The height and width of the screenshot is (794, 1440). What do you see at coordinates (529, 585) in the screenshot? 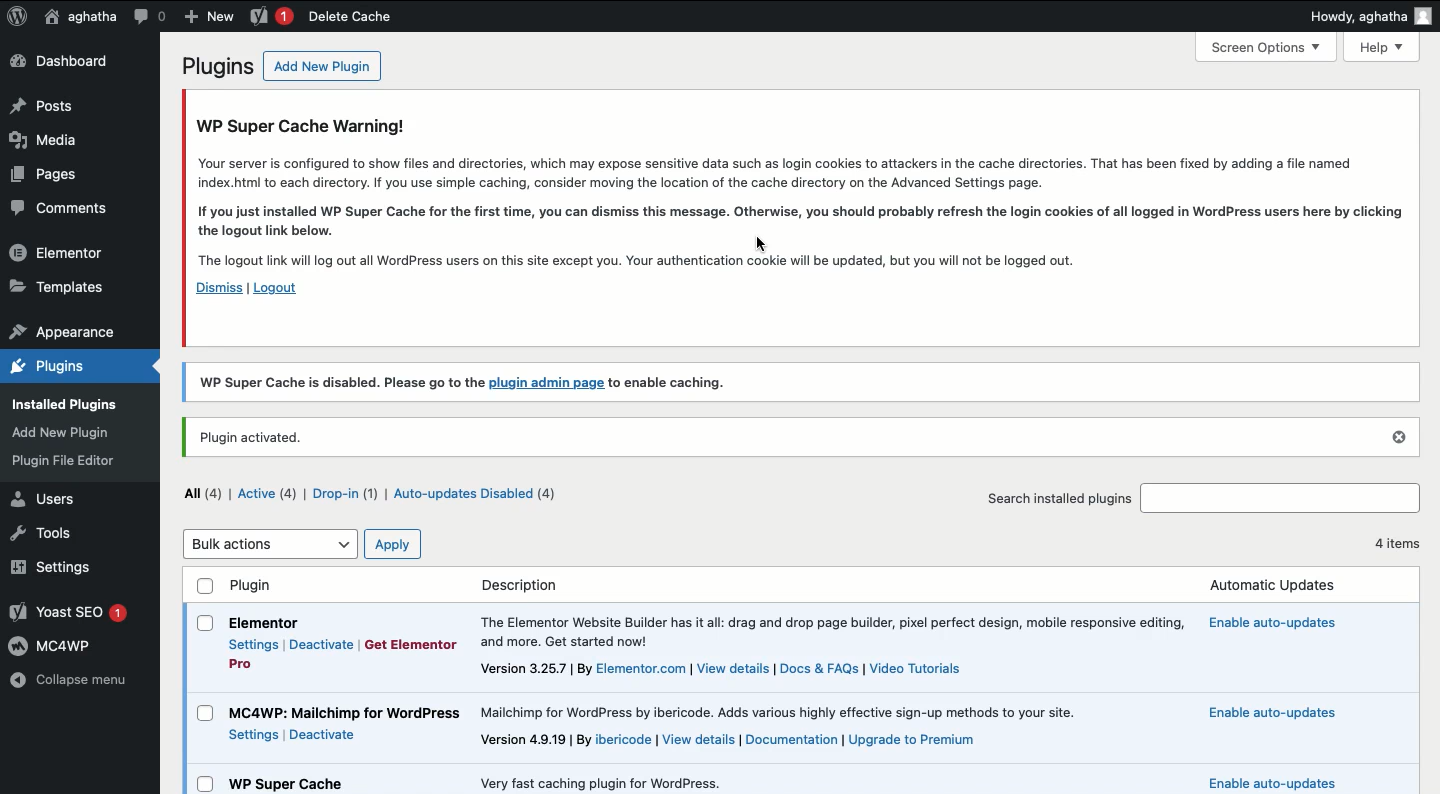
I see `Description` at bounding box center [529, 585].